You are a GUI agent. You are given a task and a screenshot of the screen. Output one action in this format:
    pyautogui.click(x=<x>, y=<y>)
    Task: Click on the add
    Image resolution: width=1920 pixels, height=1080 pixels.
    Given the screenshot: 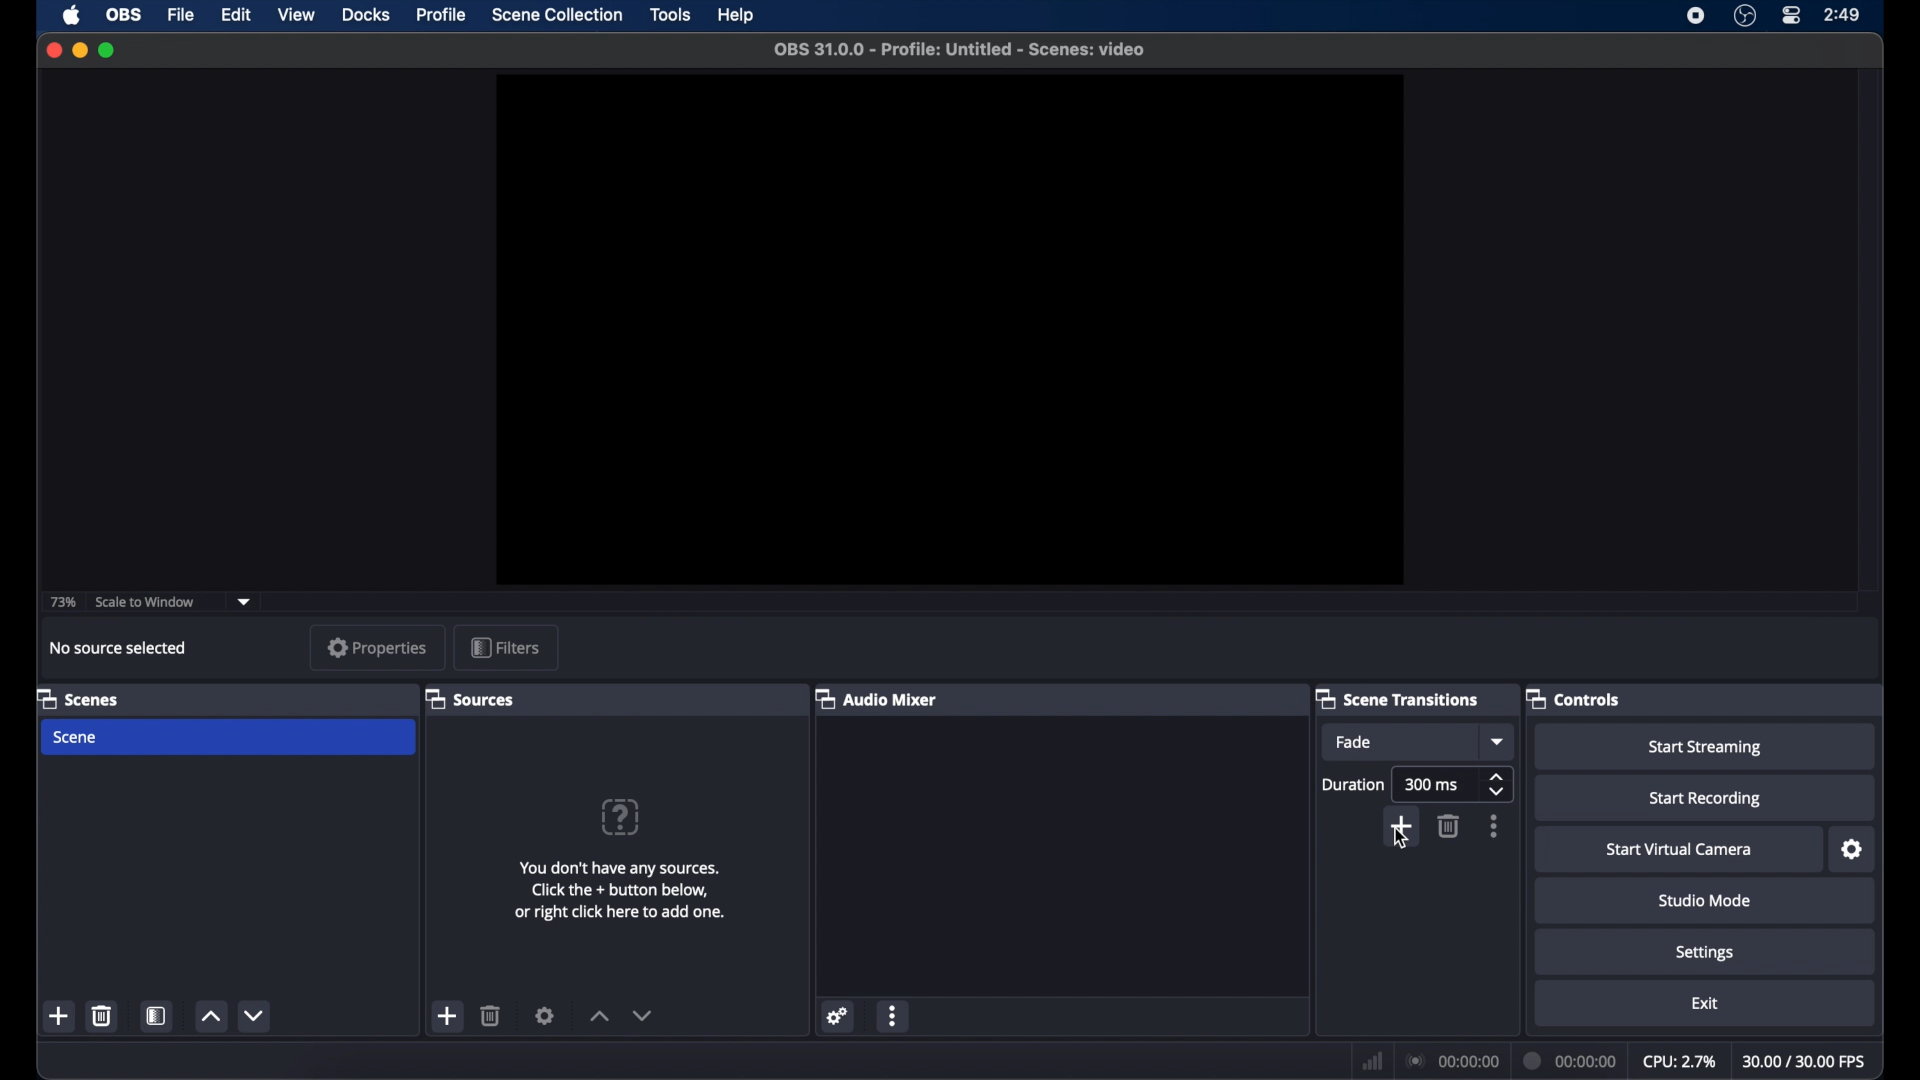 What is the action you would take?
    pyautogui.click(x=448, y=1016)
    